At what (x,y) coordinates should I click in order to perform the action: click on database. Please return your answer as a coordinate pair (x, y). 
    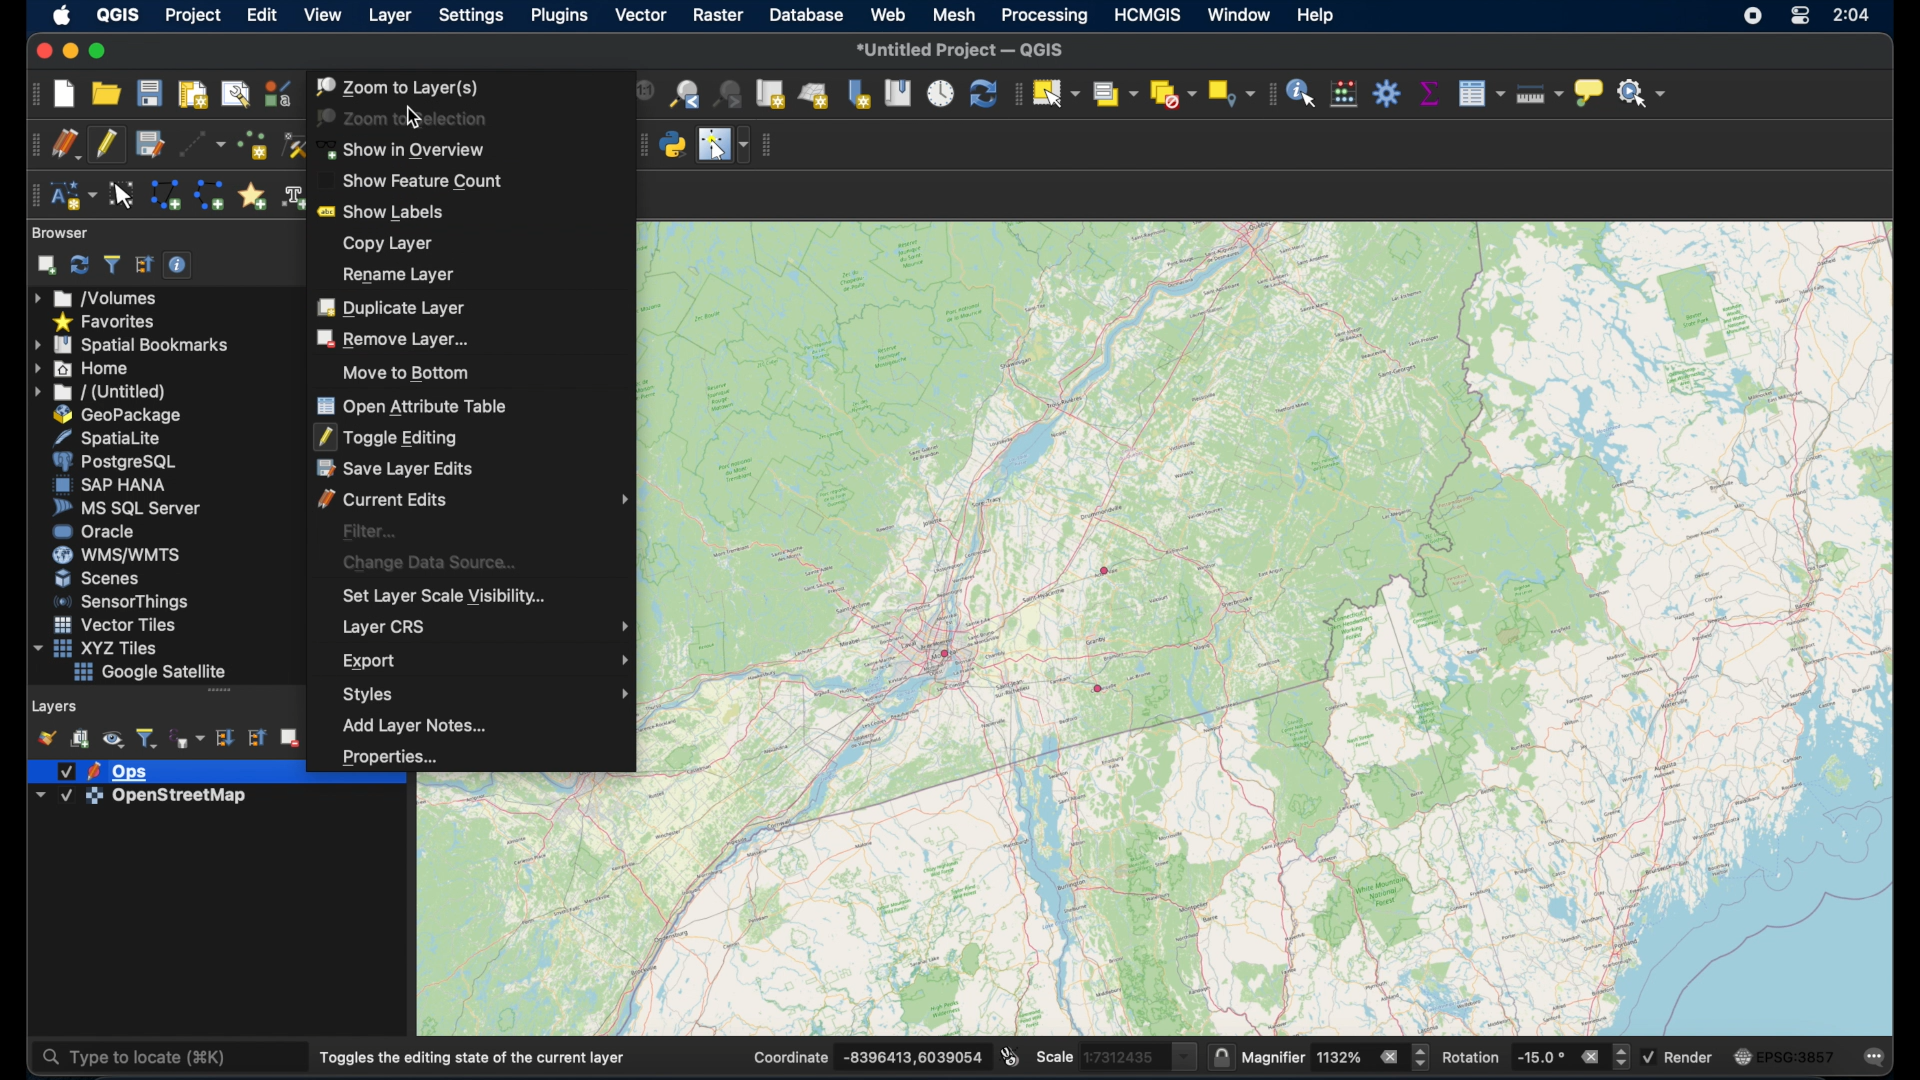
    Looking at the image, I should click on (808, 16).